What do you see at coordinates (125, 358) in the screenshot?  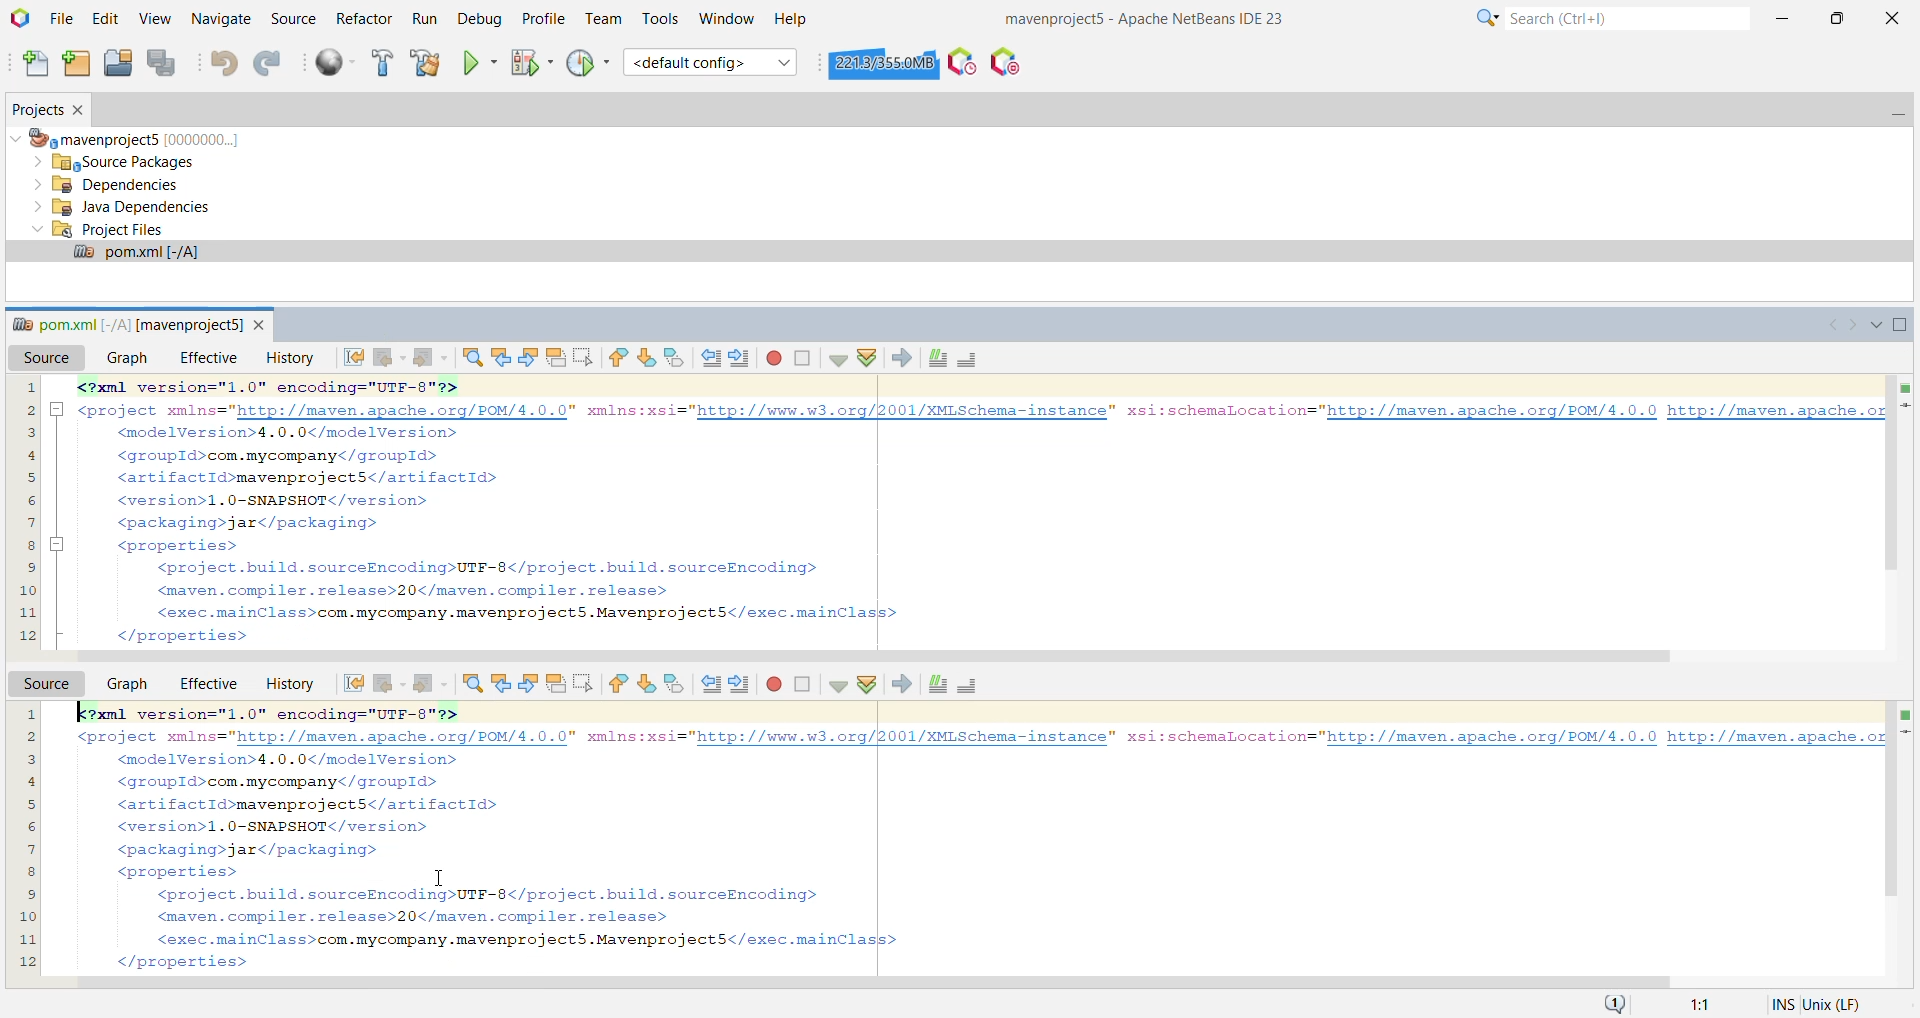 I see `Graph` at bounding box center [125, 358].